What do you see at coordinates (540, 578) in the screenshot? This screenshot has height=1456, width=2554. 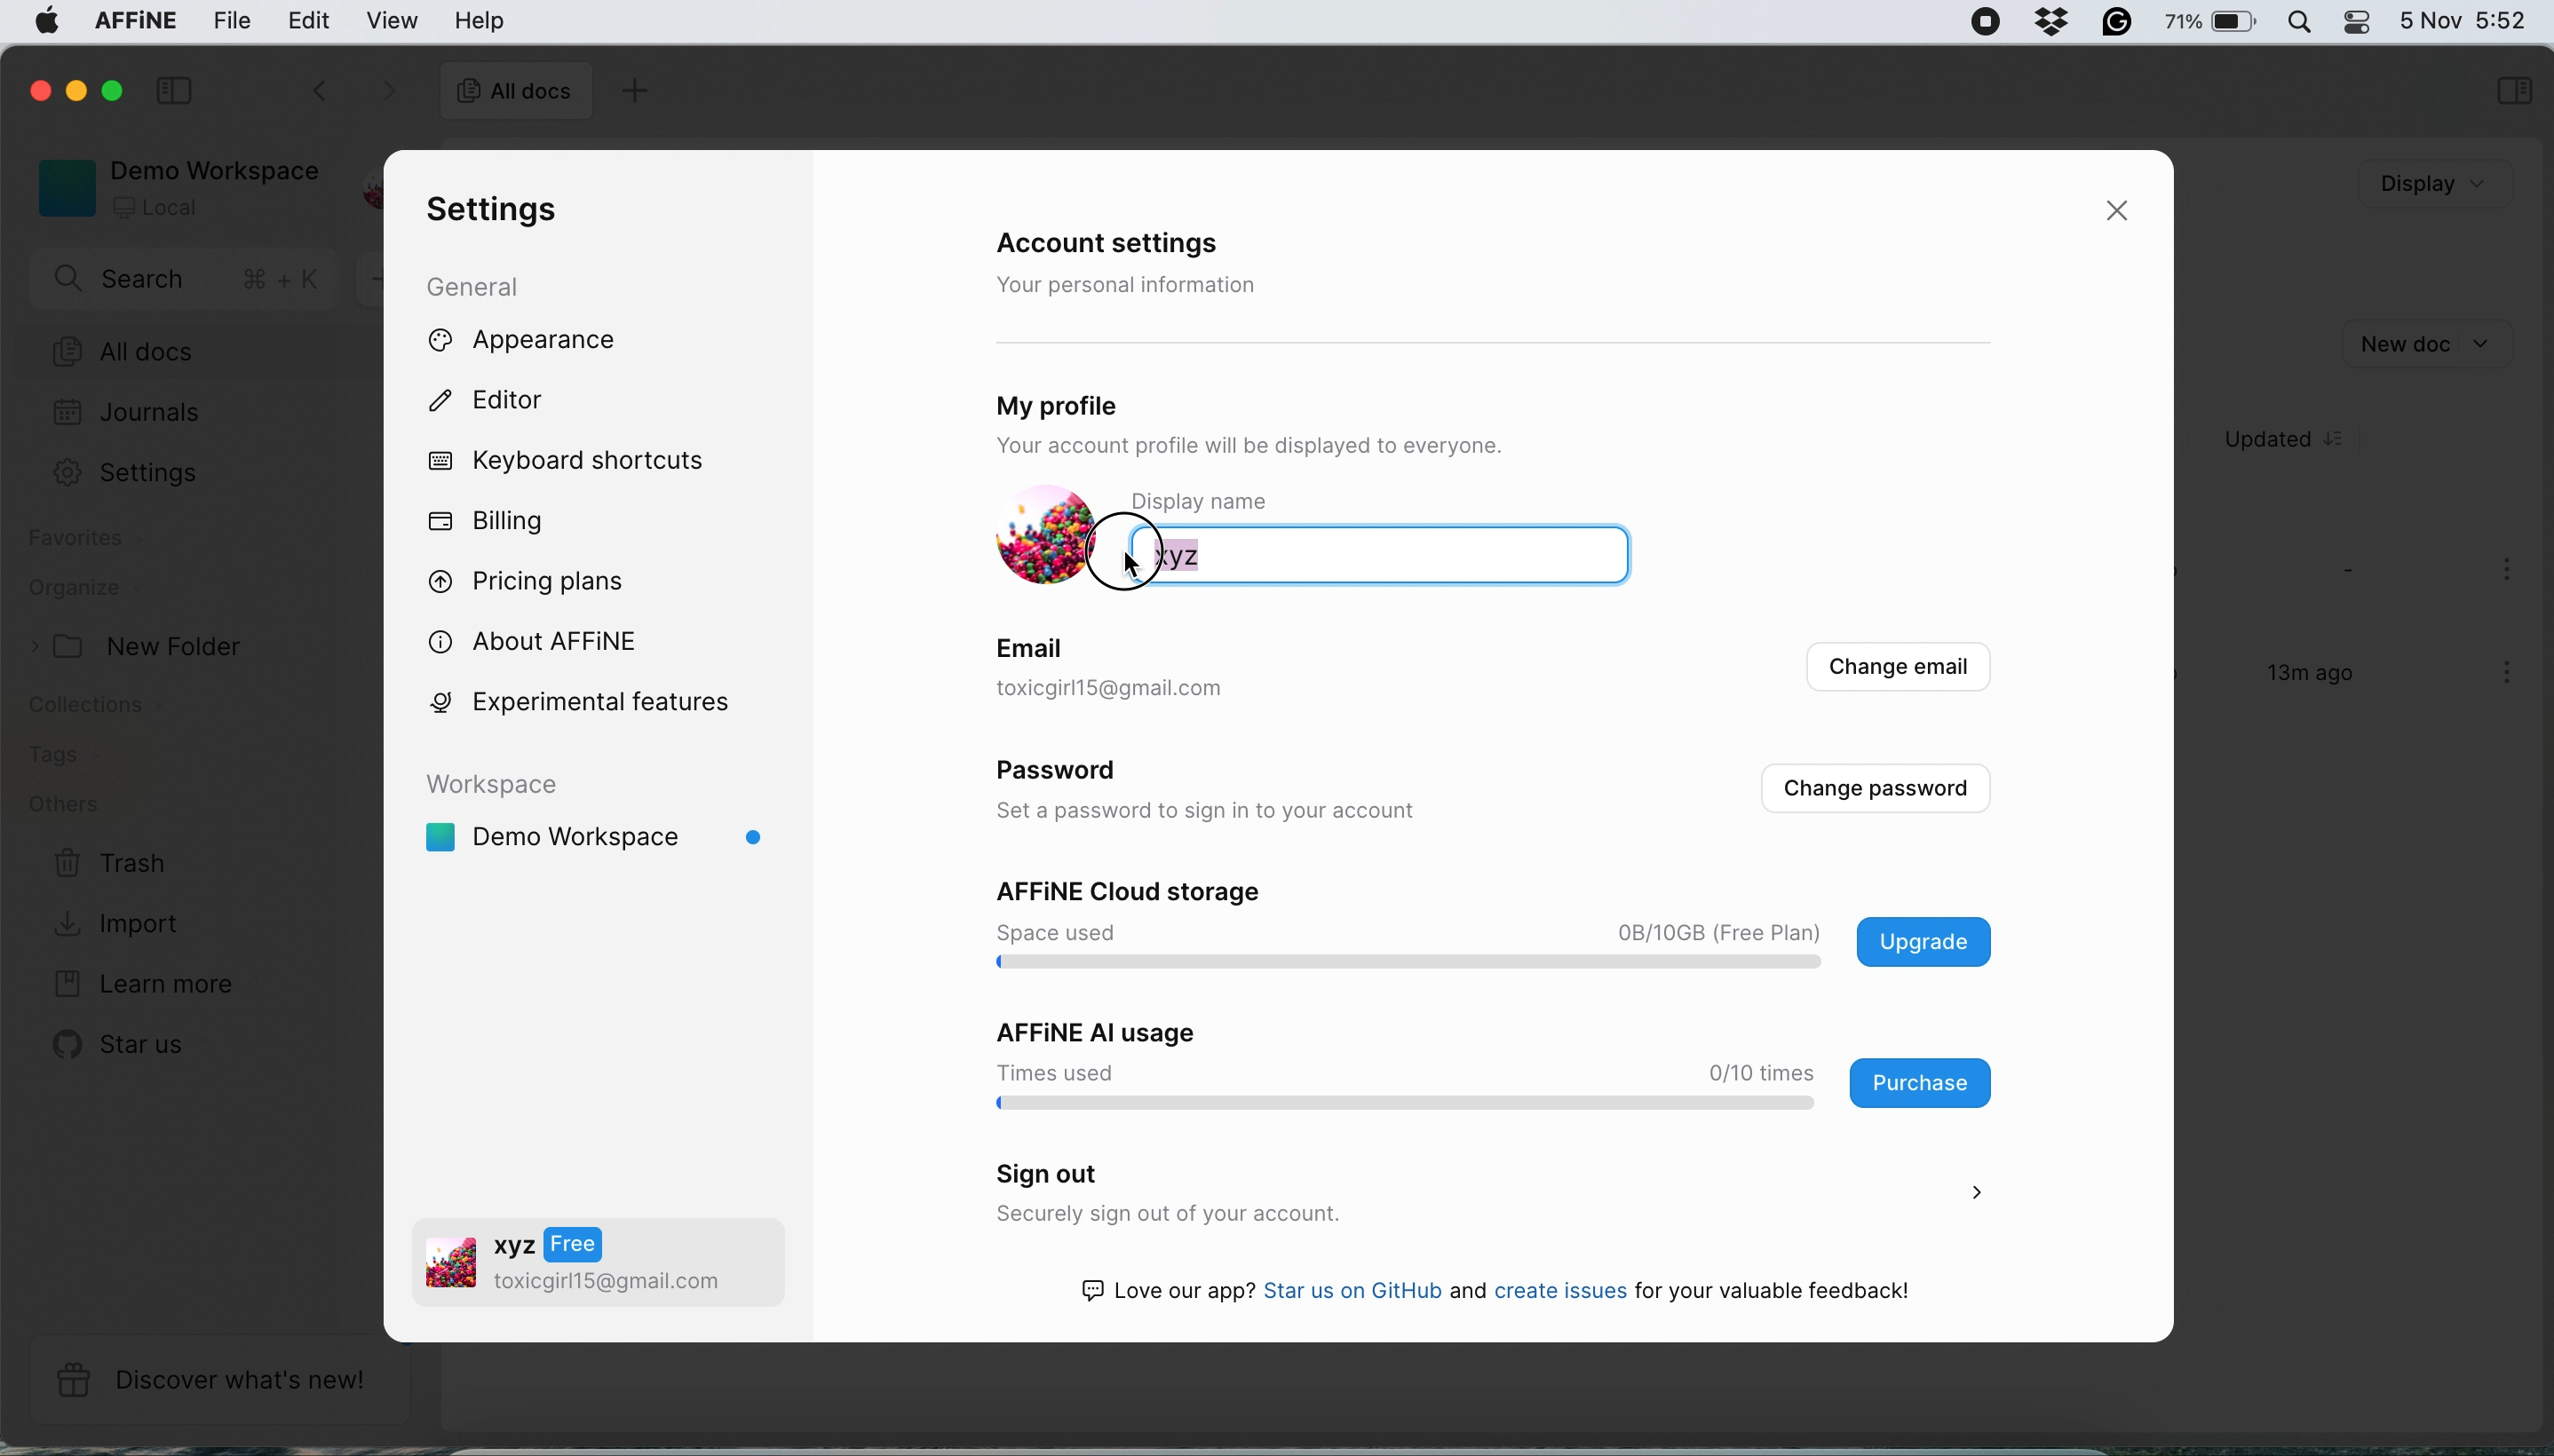 I see `pricing plans` at bounding box center [540, 578].